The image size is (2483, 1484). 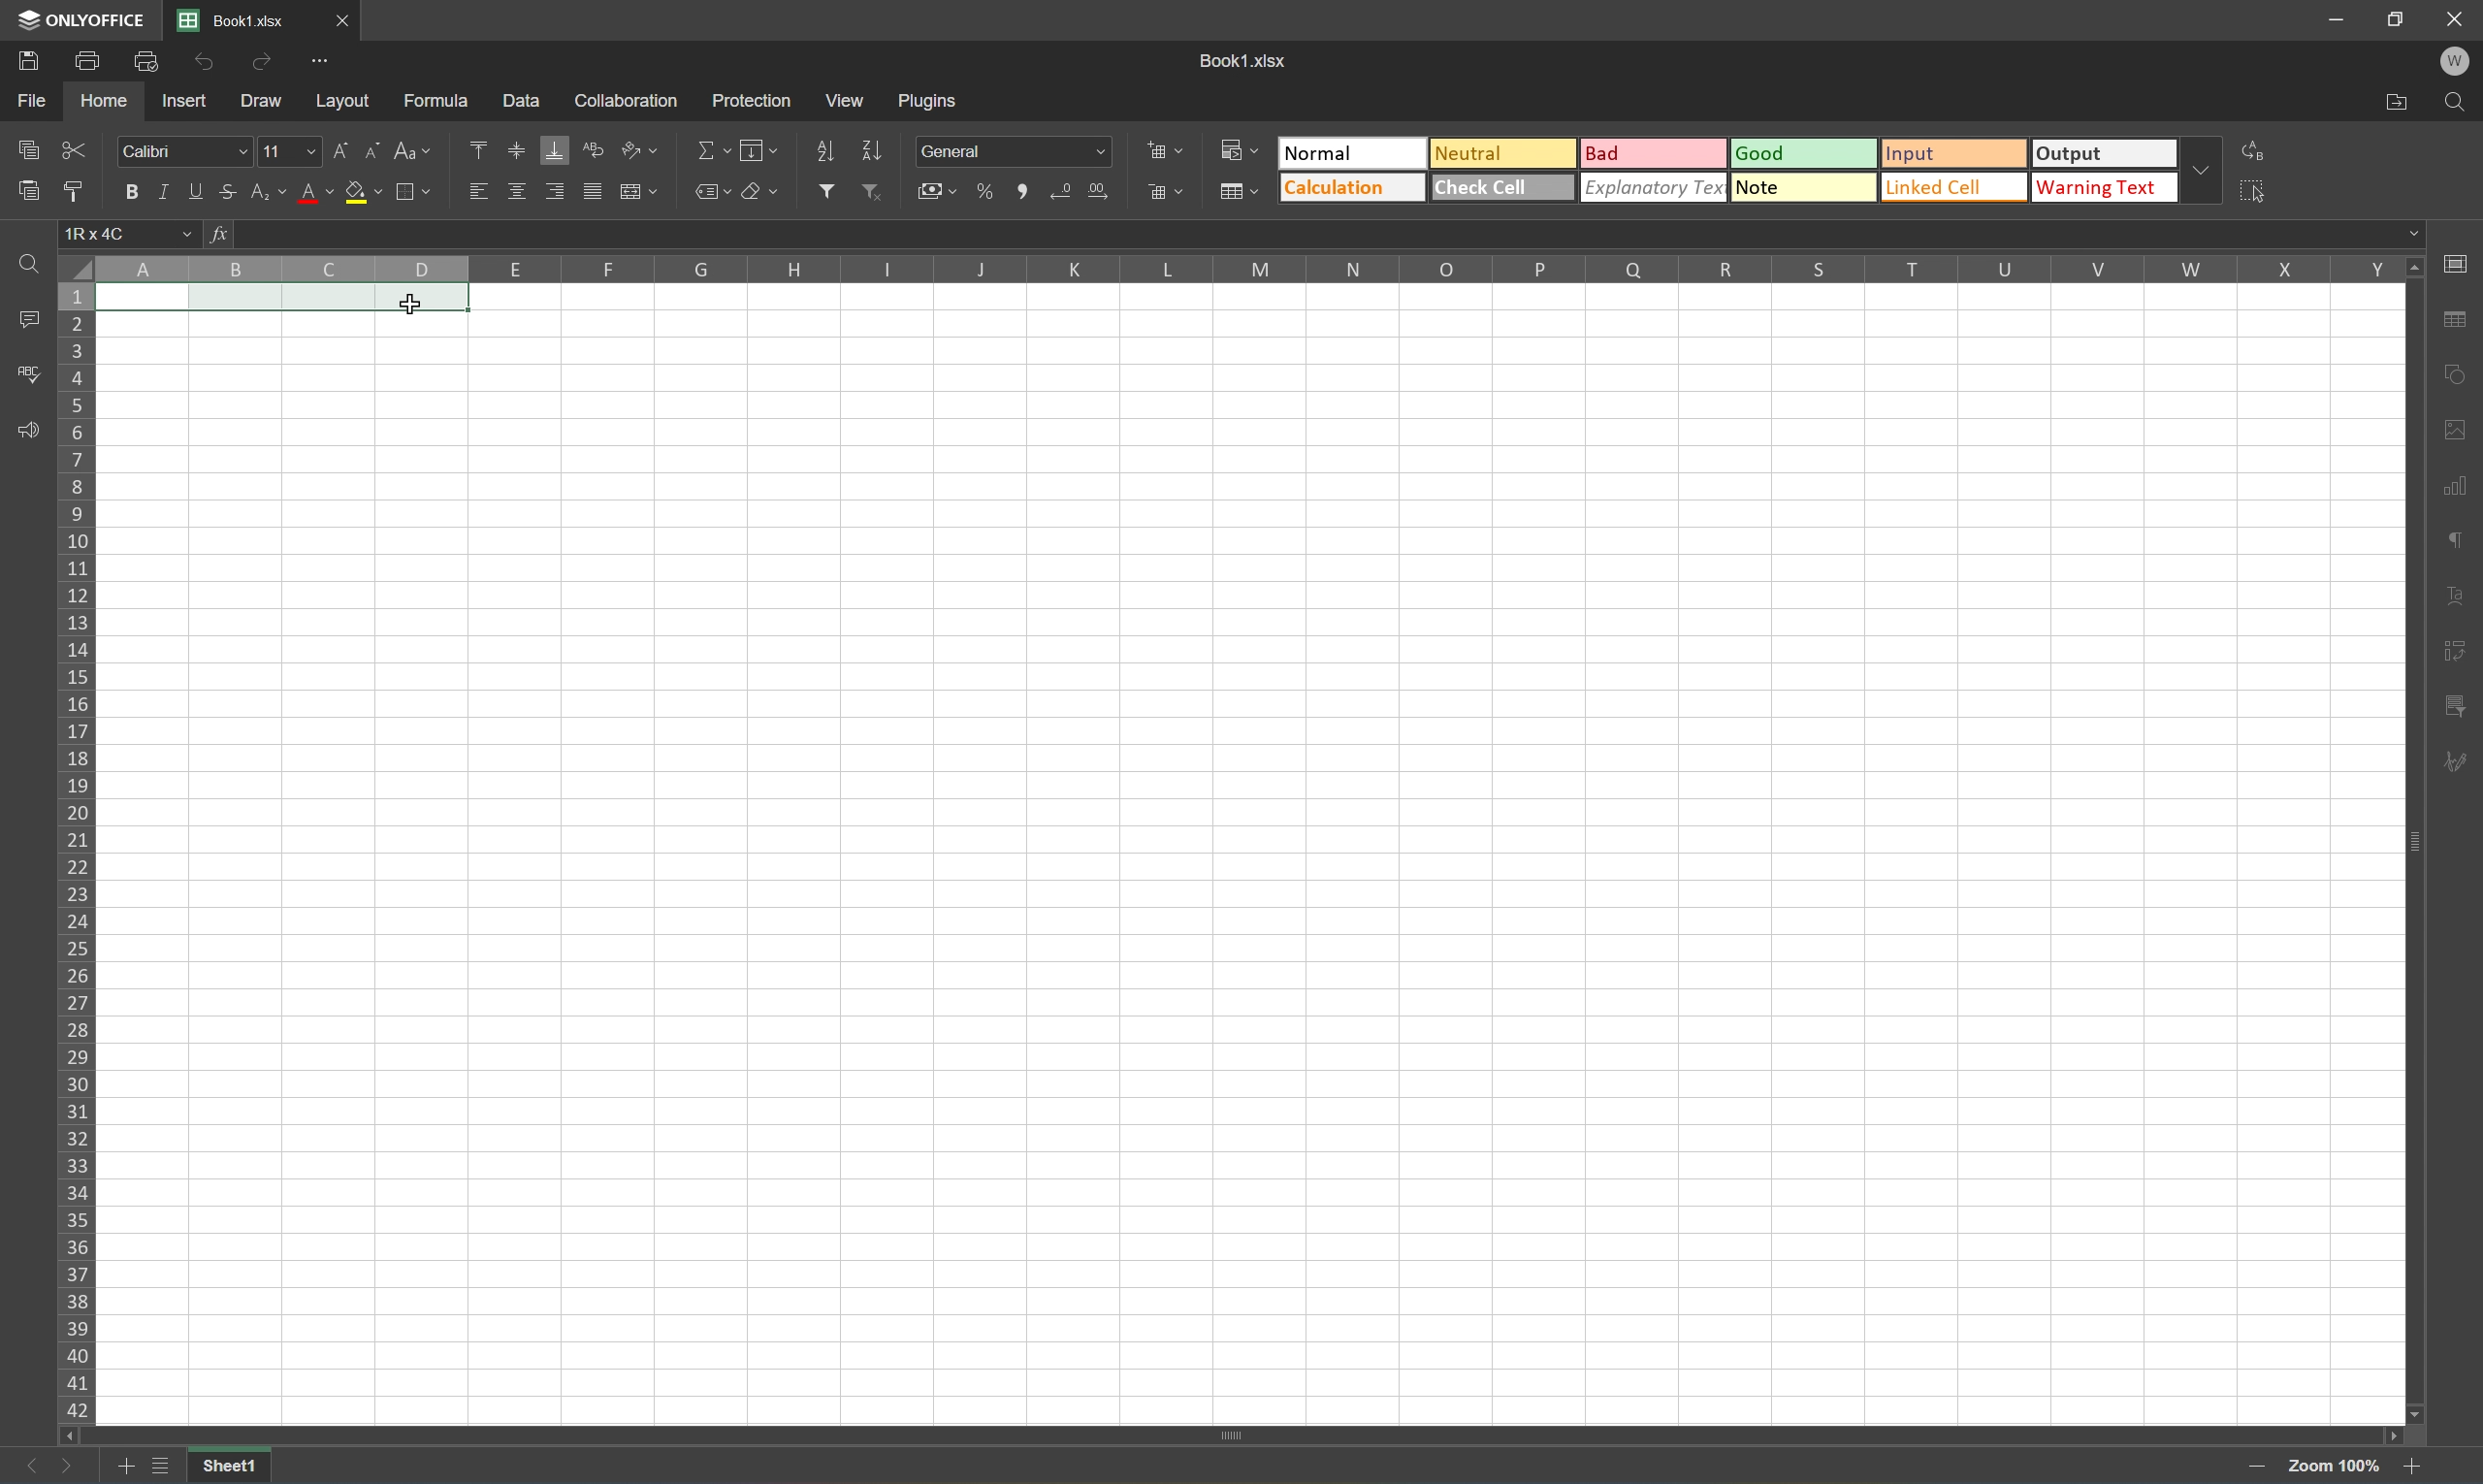 I want to click on Close, so click(x=340, y=18).